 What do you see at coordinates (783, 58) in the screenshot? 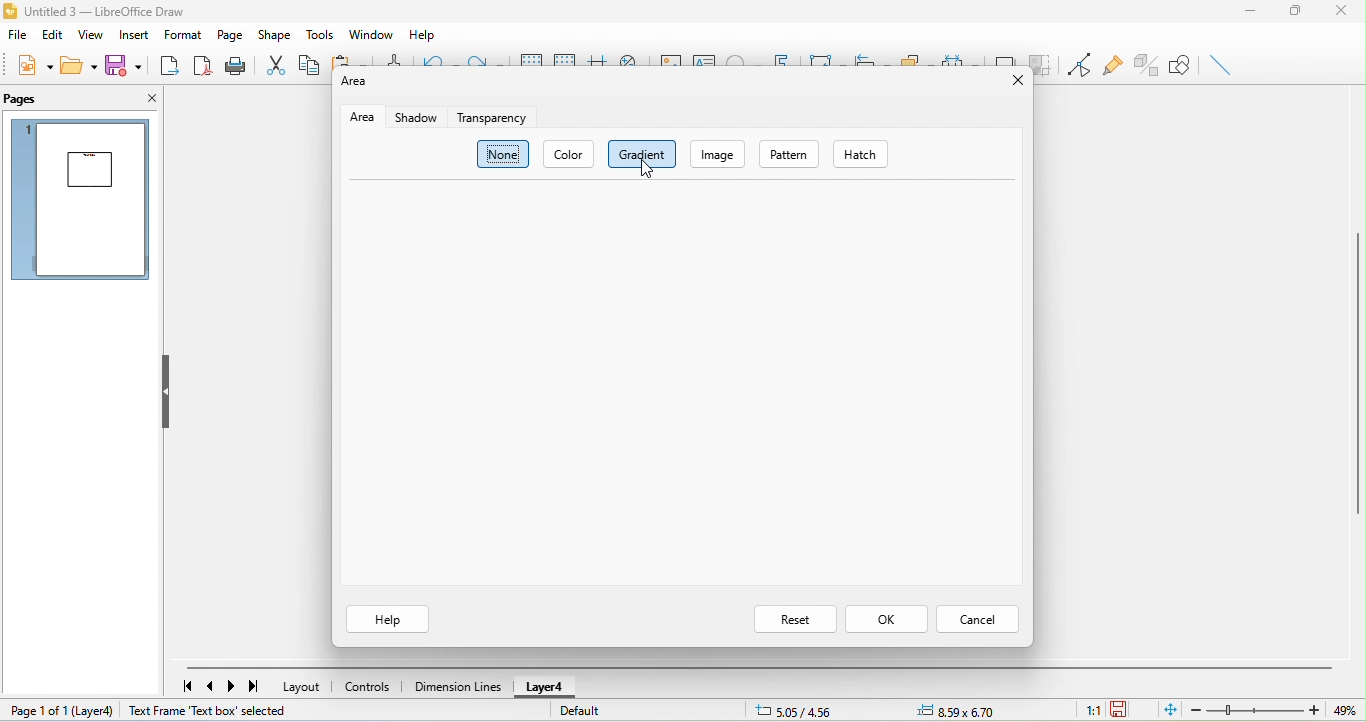
I see `font work text` at bounding box center [783, 58].